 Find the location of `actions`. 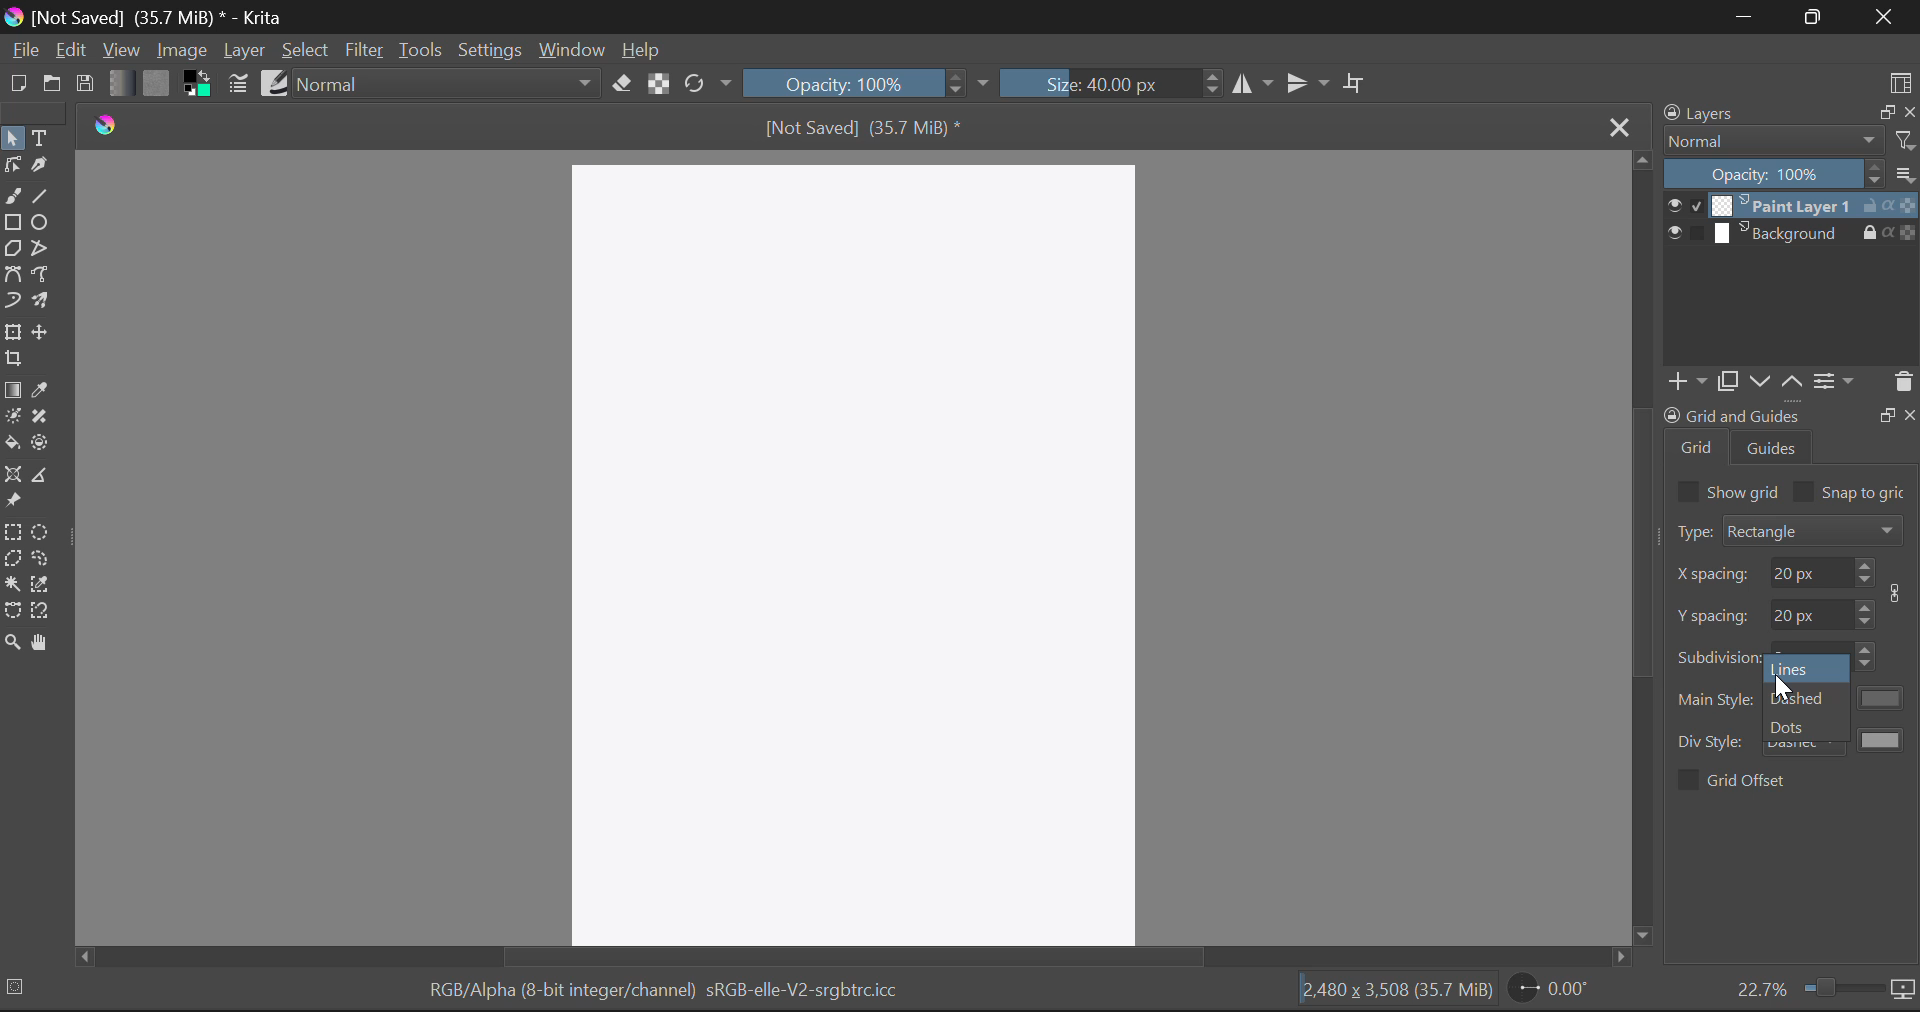

actions is located at coordinates (1889, 205).